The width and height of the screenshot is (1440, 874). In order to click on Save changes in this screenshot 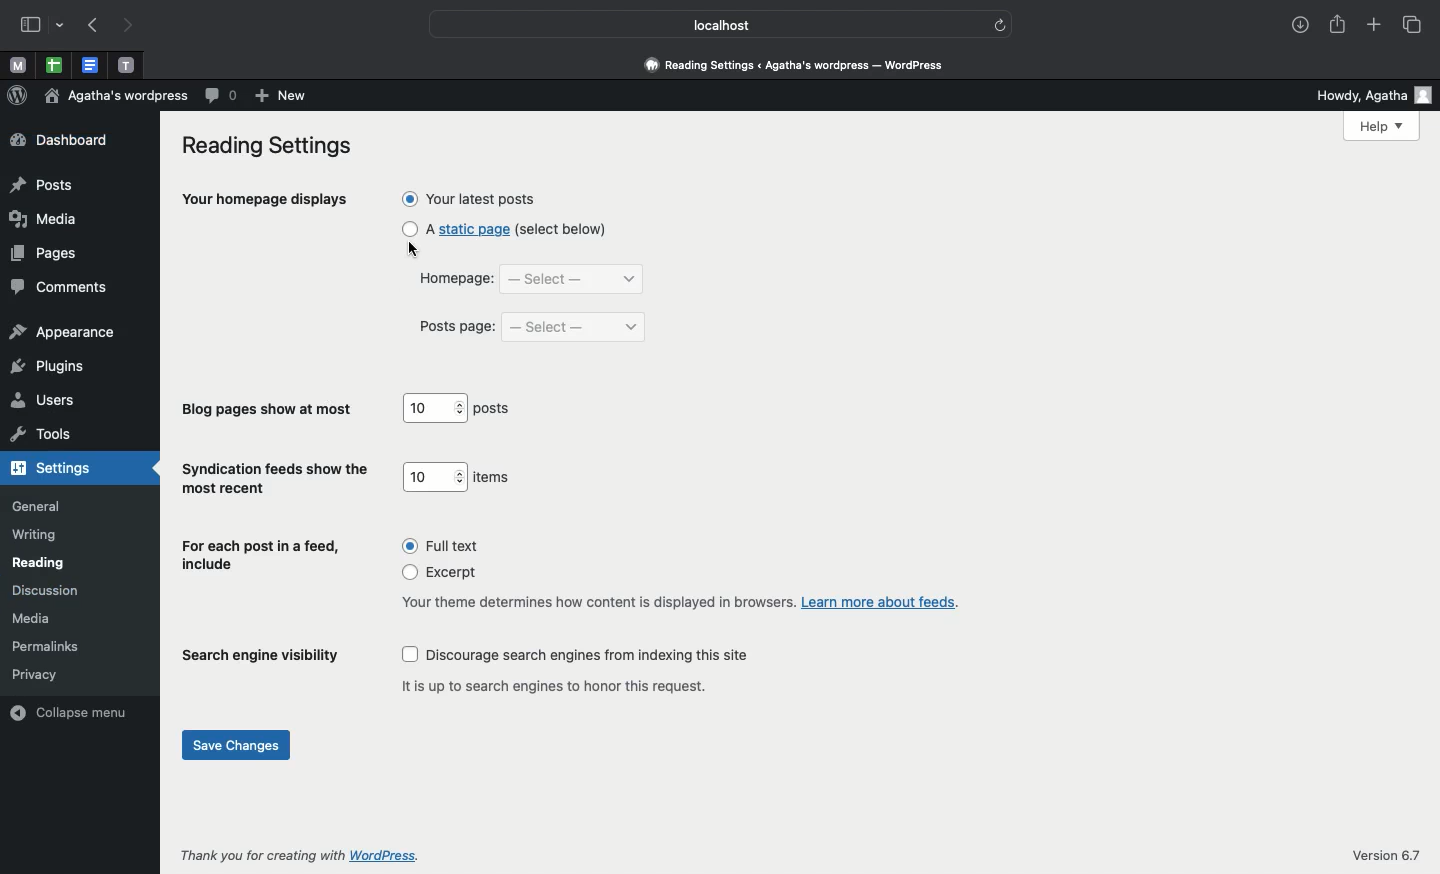, I will do `click(238, 747)`.